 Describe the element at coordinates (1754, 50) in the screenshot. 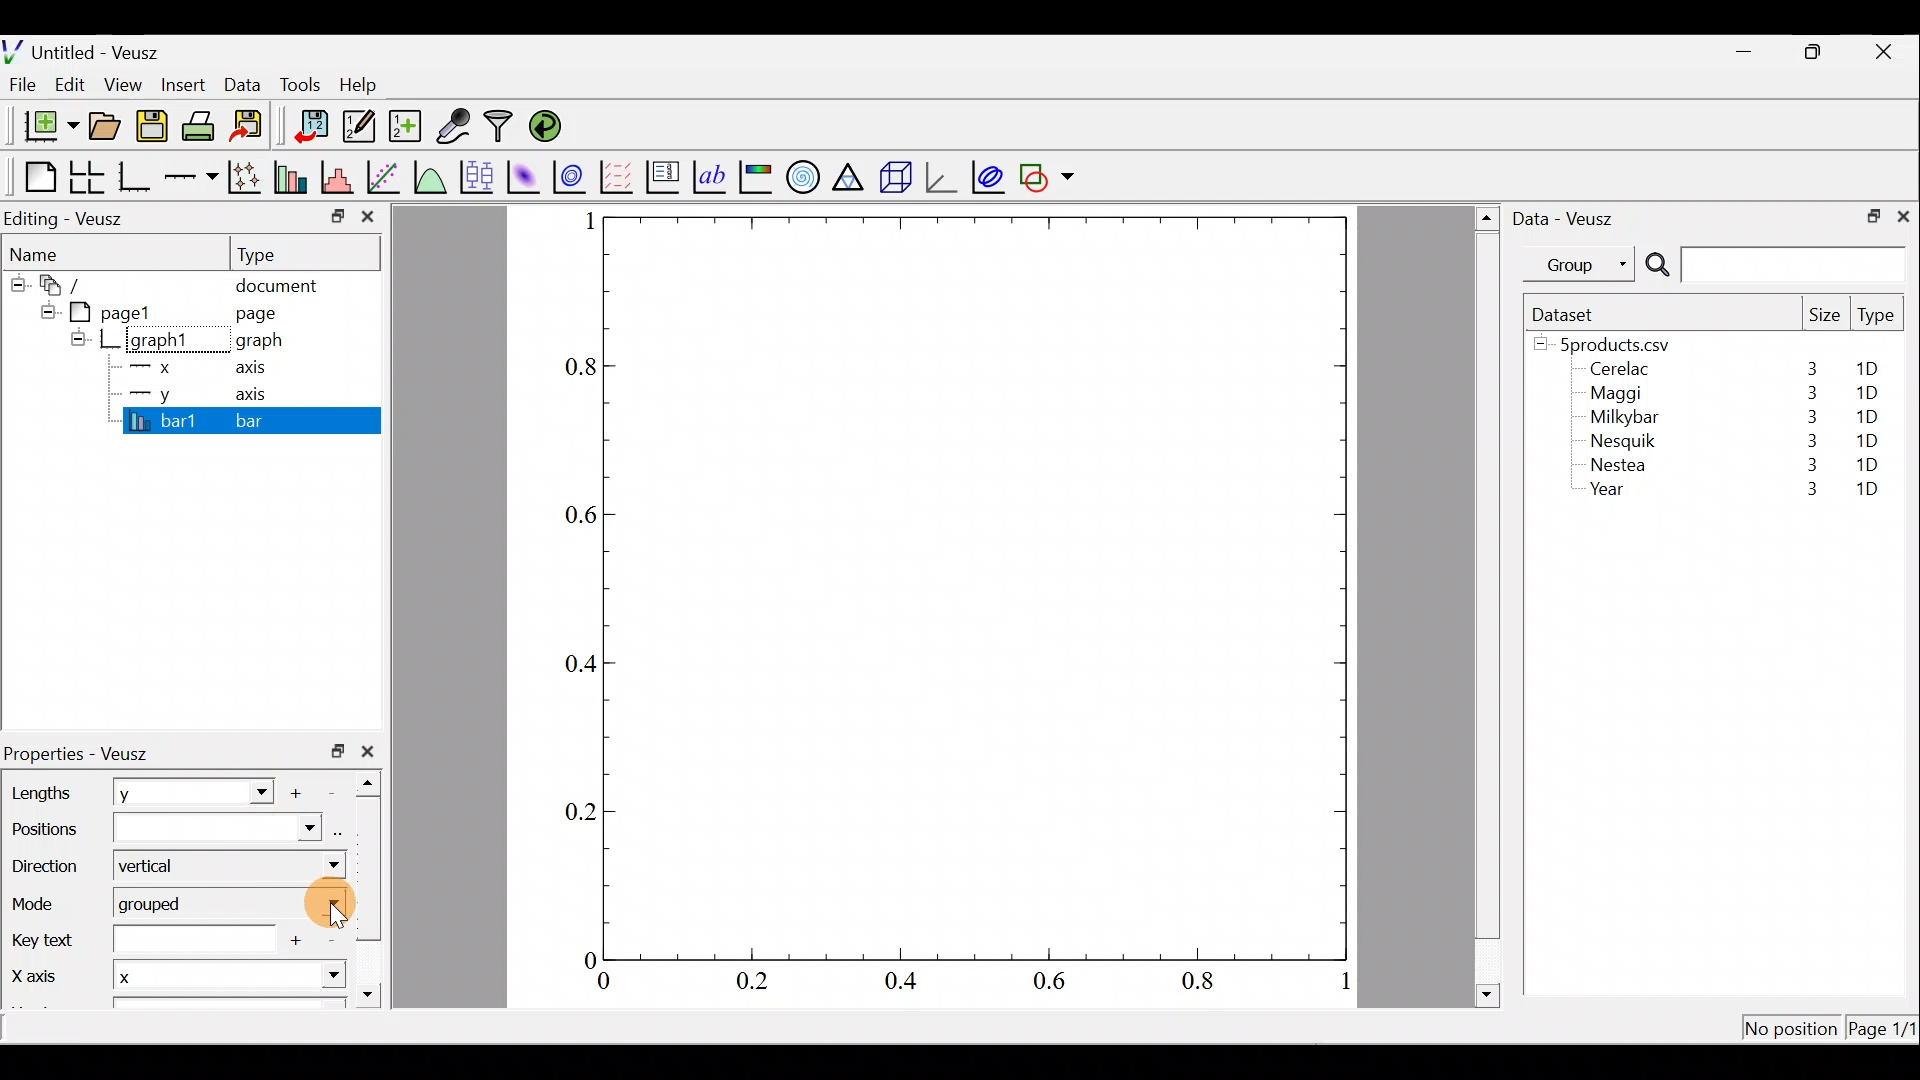

I see `minimize` at that location.